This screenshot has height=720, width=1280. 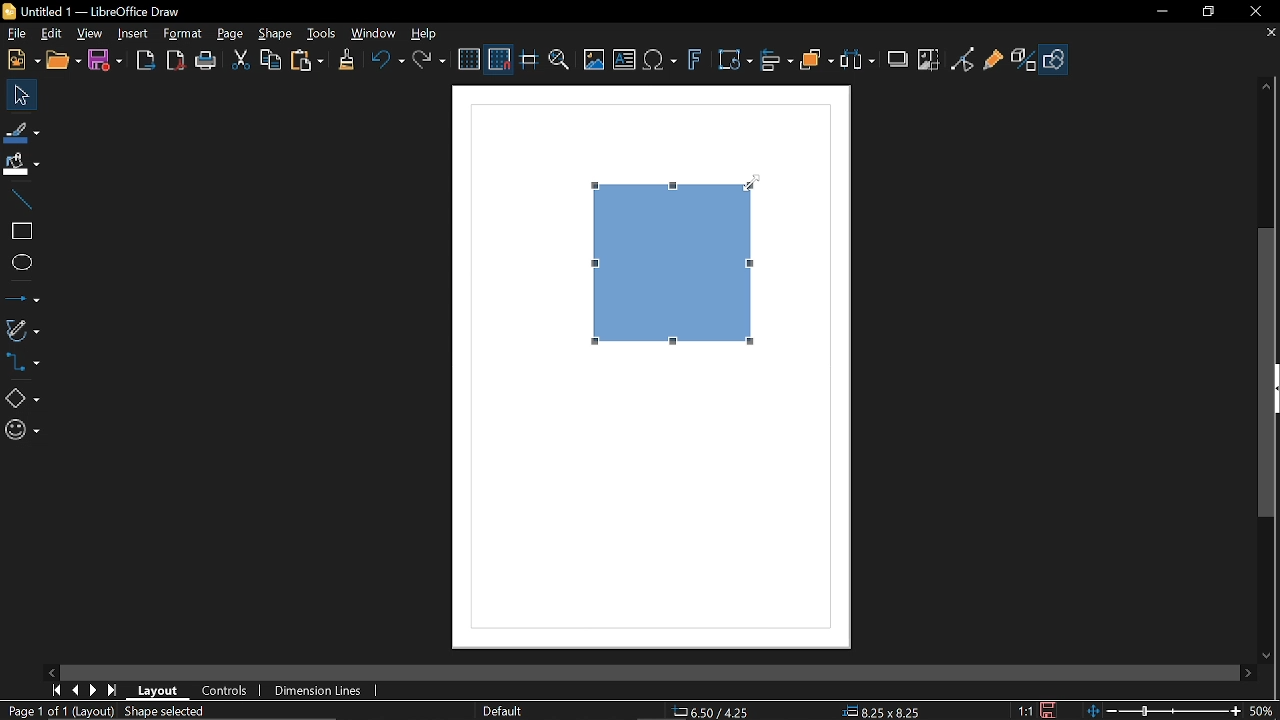 I want to click on Move left, so click(x=49, y=669).